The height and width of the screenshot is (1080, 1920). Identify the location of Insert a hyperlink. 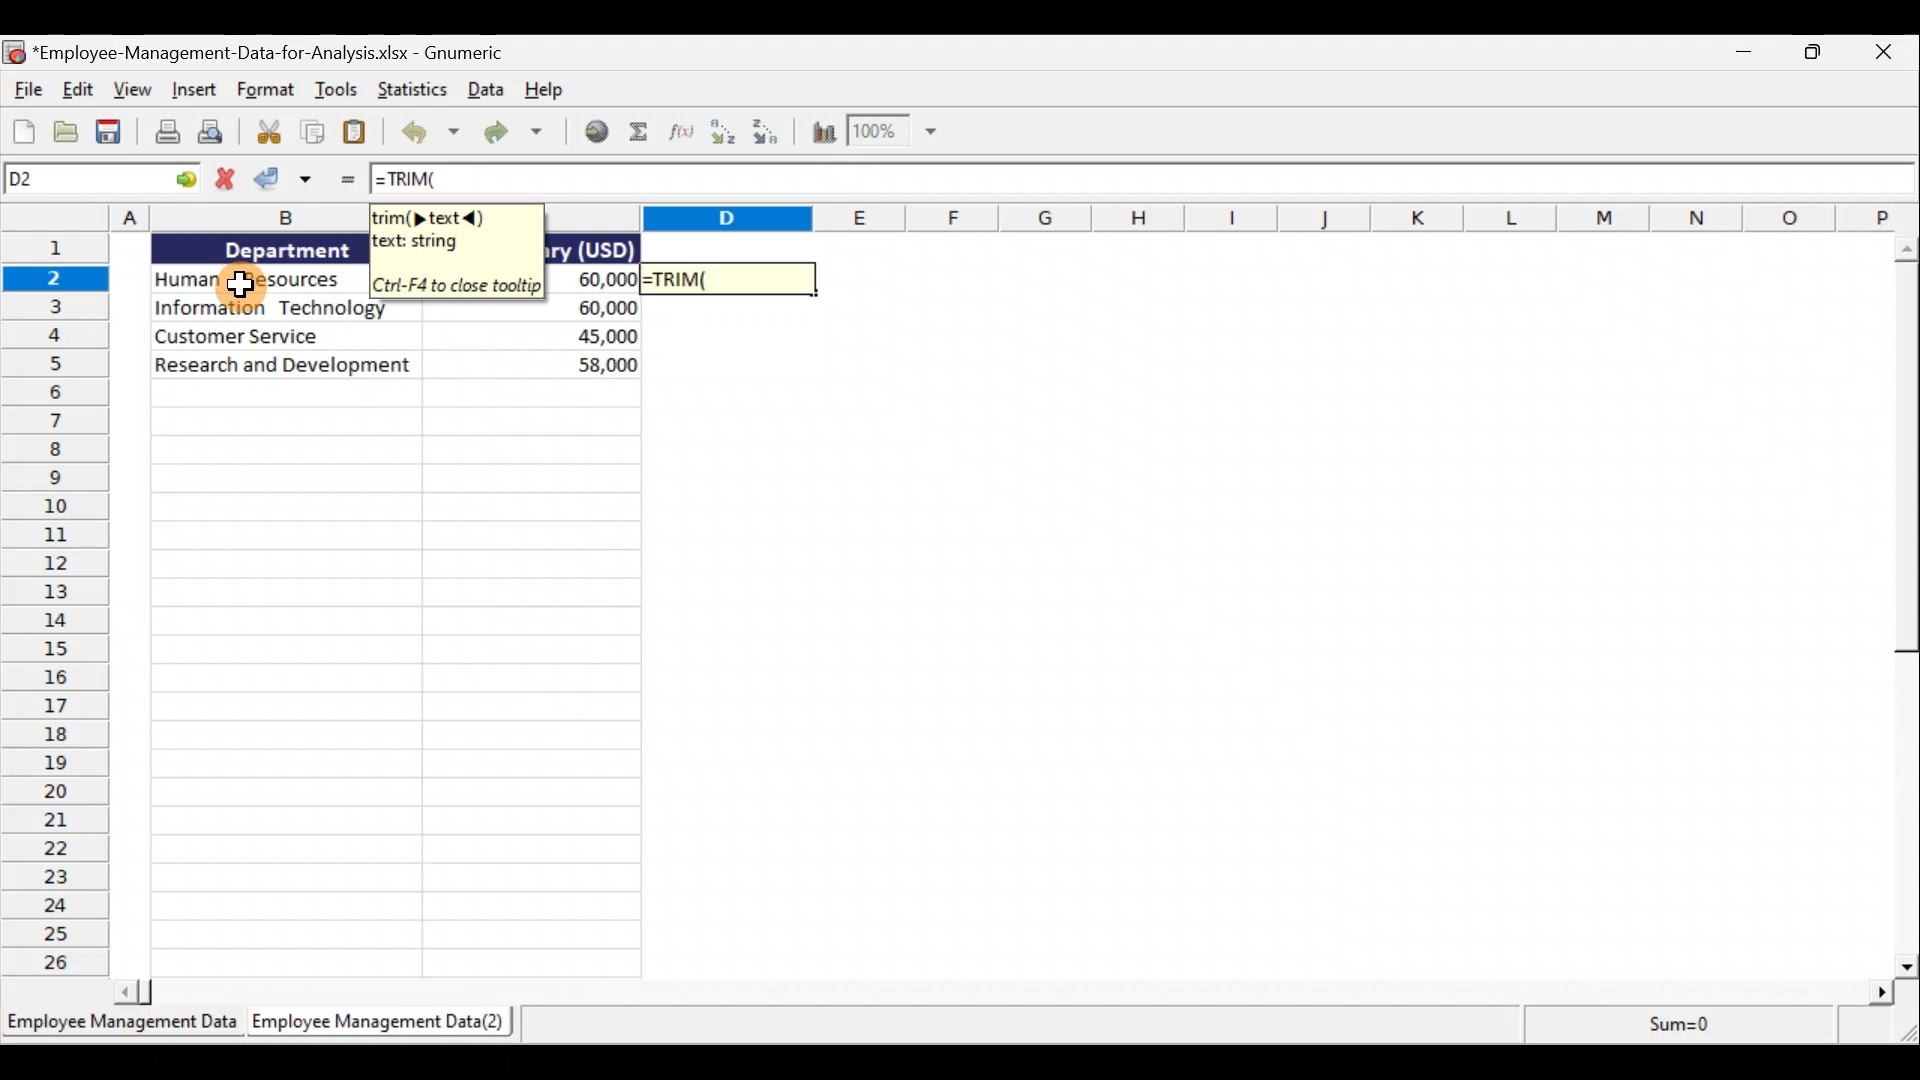
(599, 132).